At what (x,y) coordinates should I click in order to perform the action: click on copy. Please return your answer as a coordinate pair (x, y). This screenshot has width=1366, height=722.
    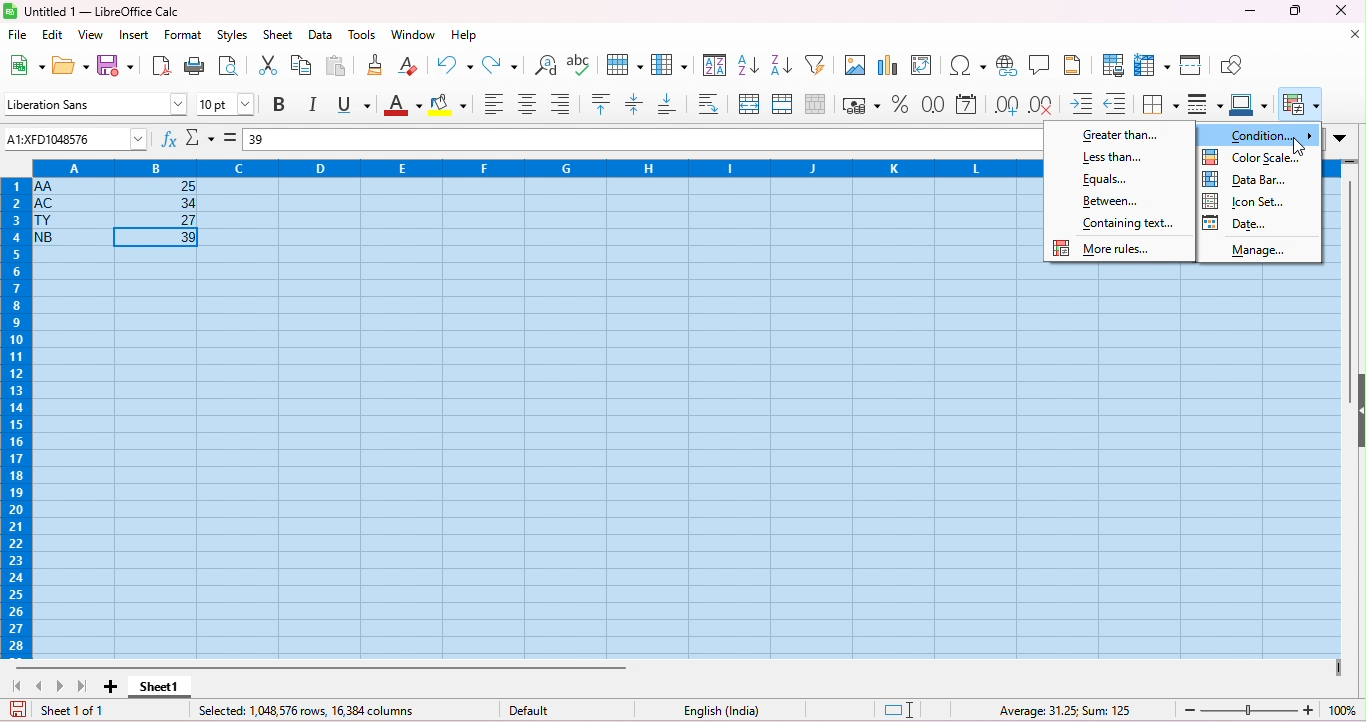
    Looking at the image, I should click on (301, 65).